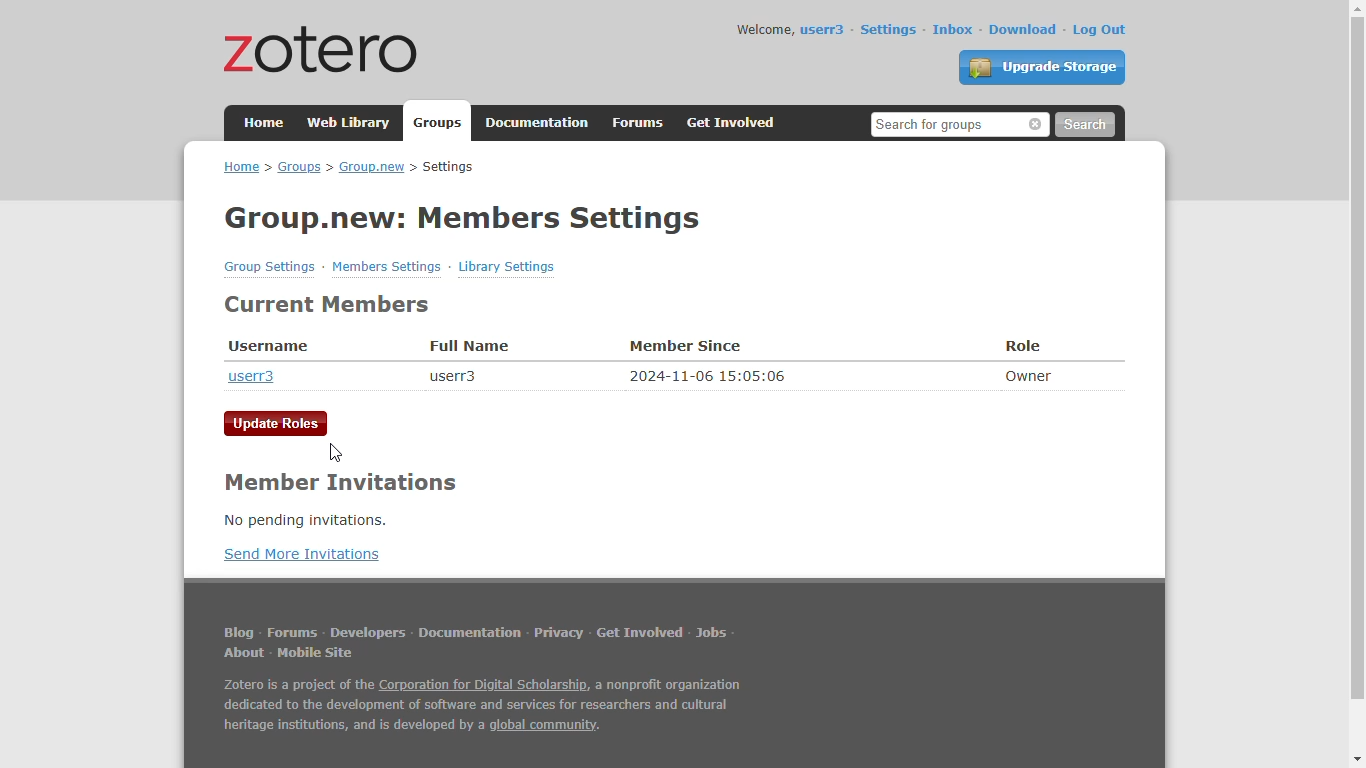  Describe the element at coordinates (349, 167) in the screenshot. I see `home > groups > group.new > settings` at that location.